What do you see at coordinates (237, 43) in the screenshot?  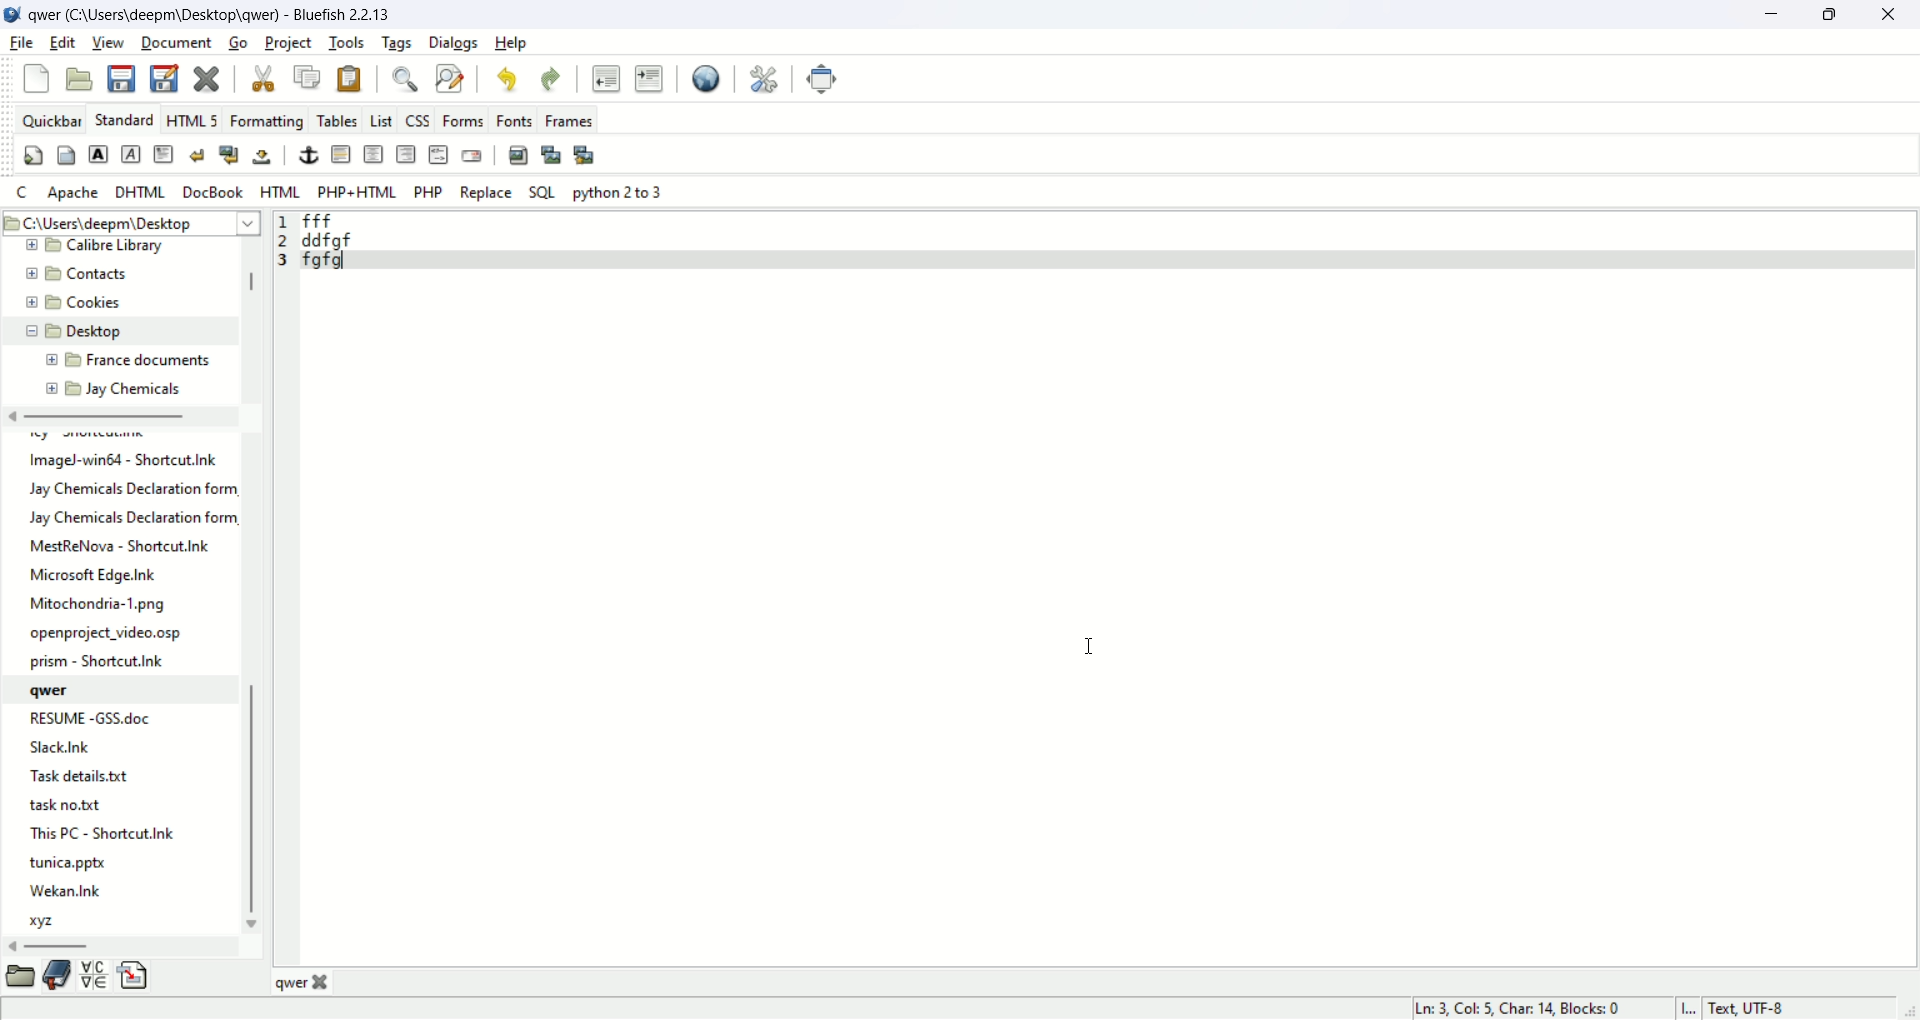 I see `go` at bounding box center [237, 43].